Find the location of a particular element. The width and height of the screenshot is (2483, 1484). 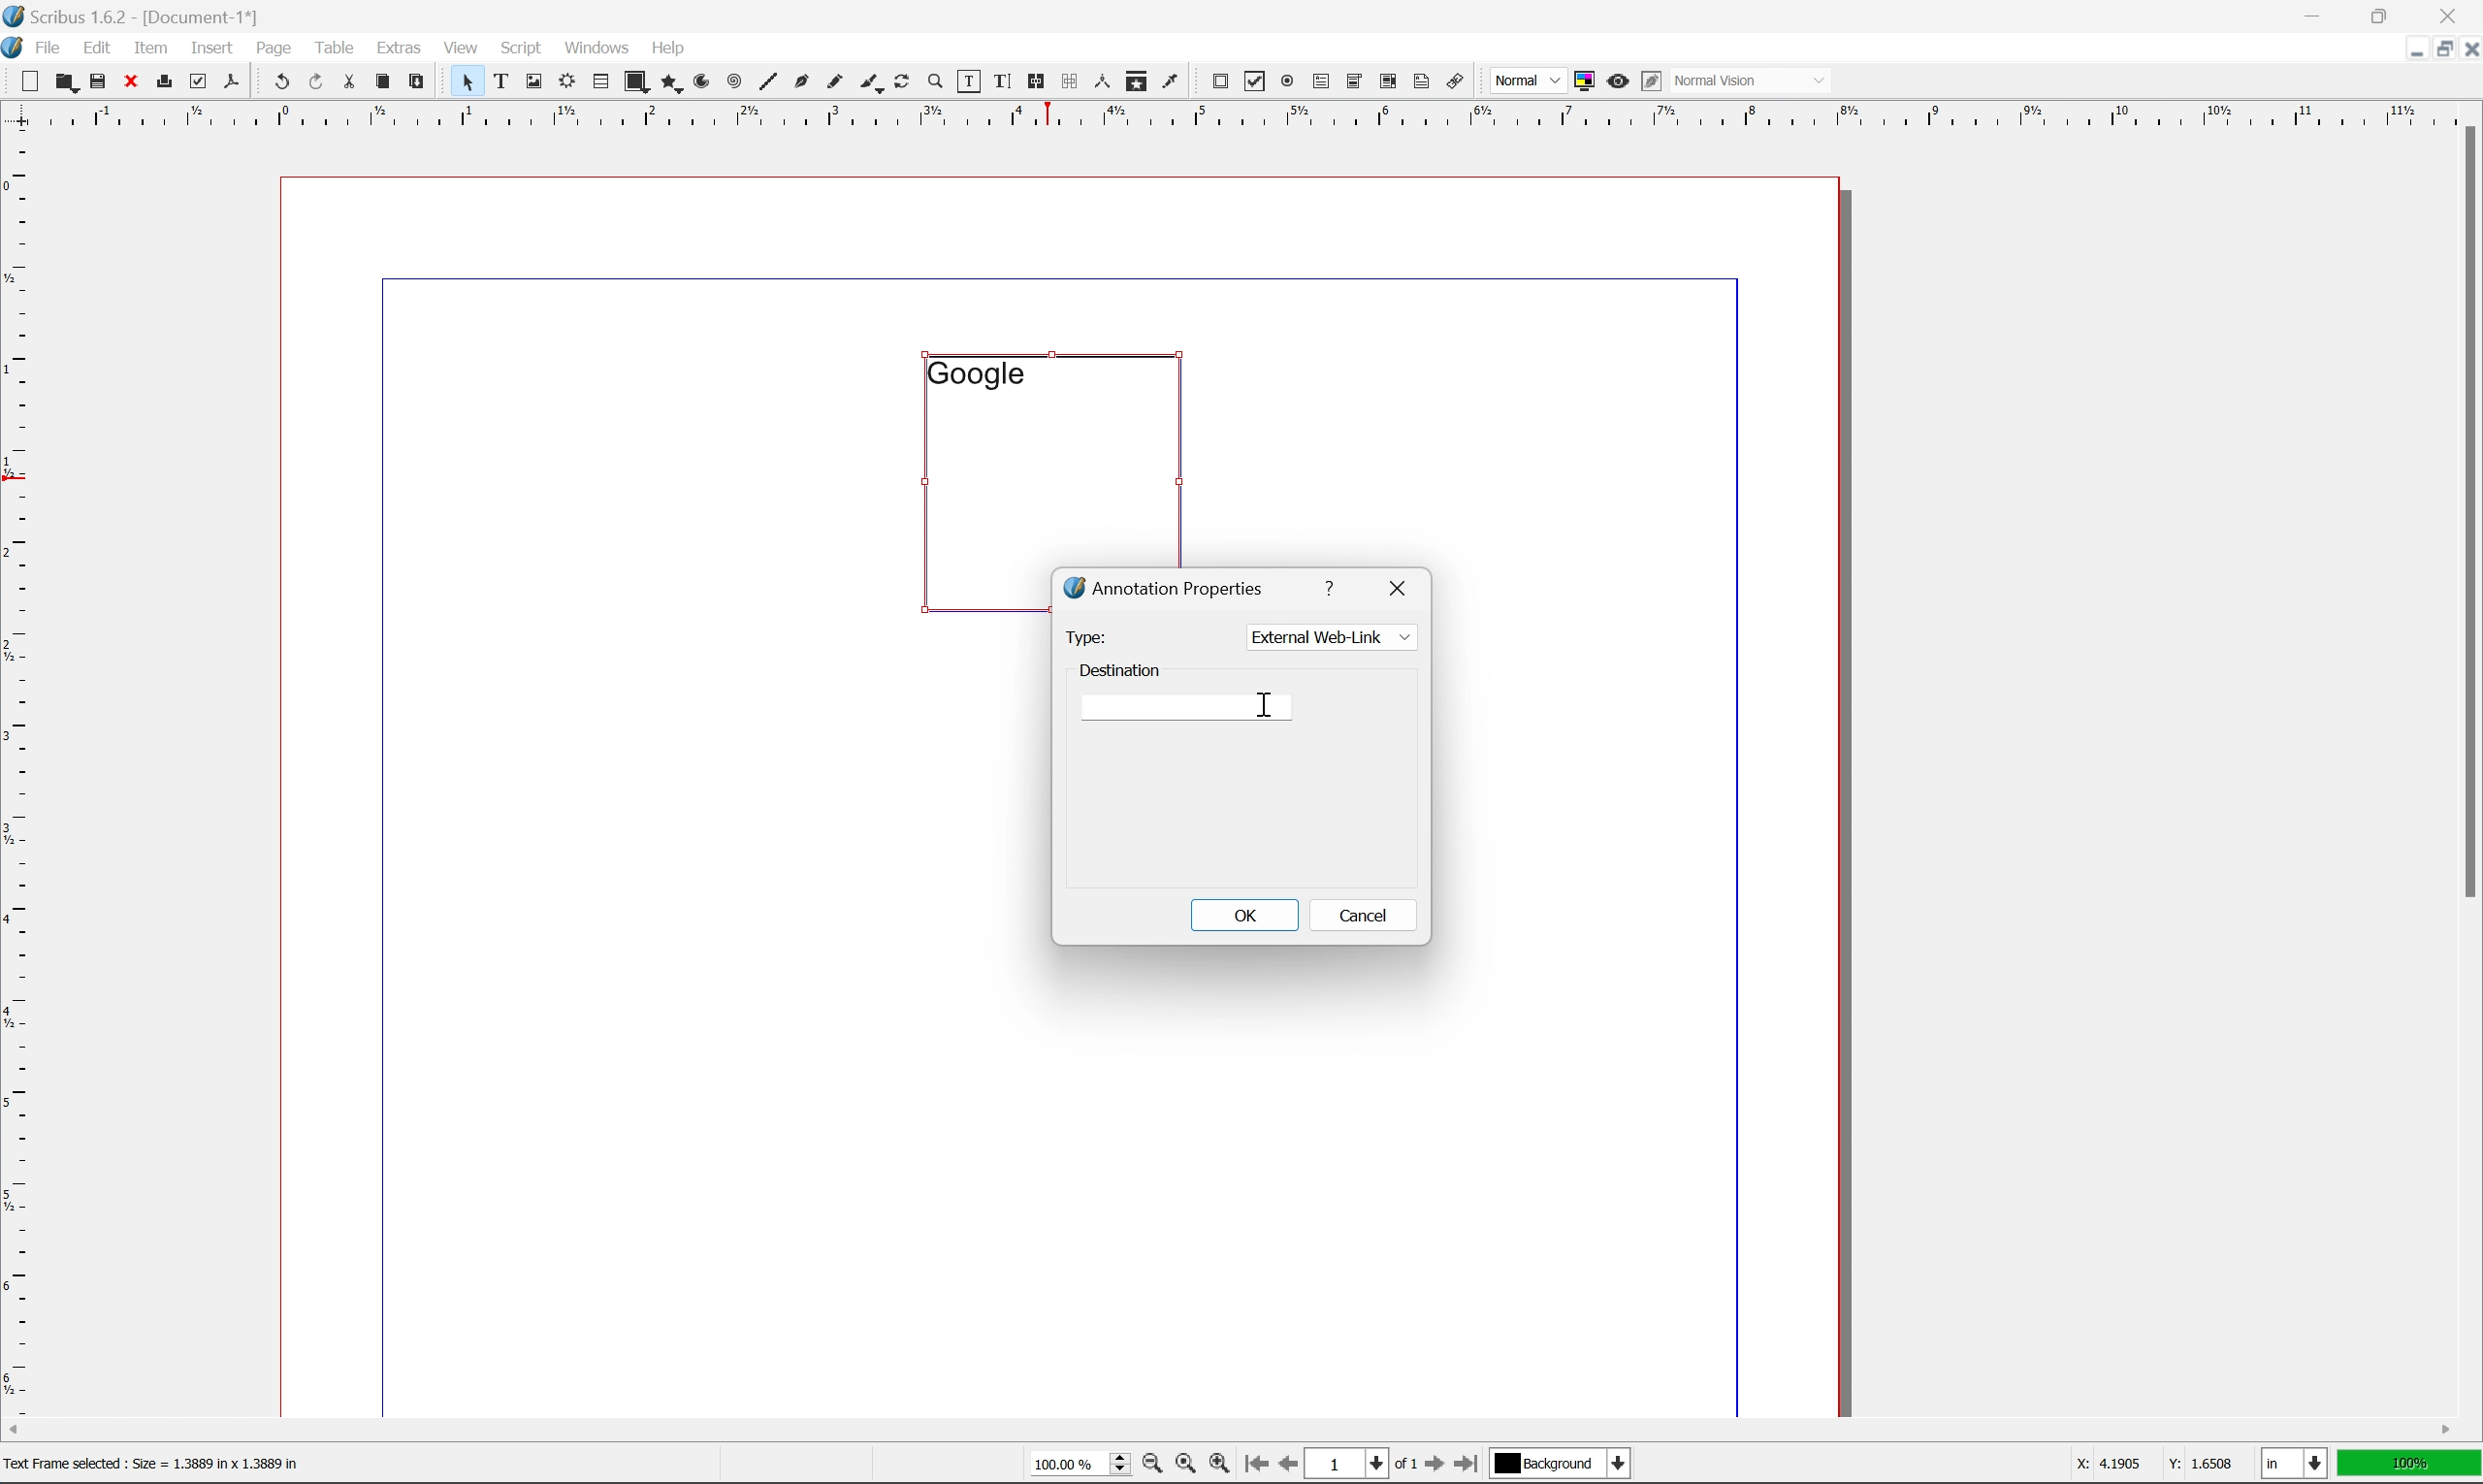

close is located at coordinates (133, 80).